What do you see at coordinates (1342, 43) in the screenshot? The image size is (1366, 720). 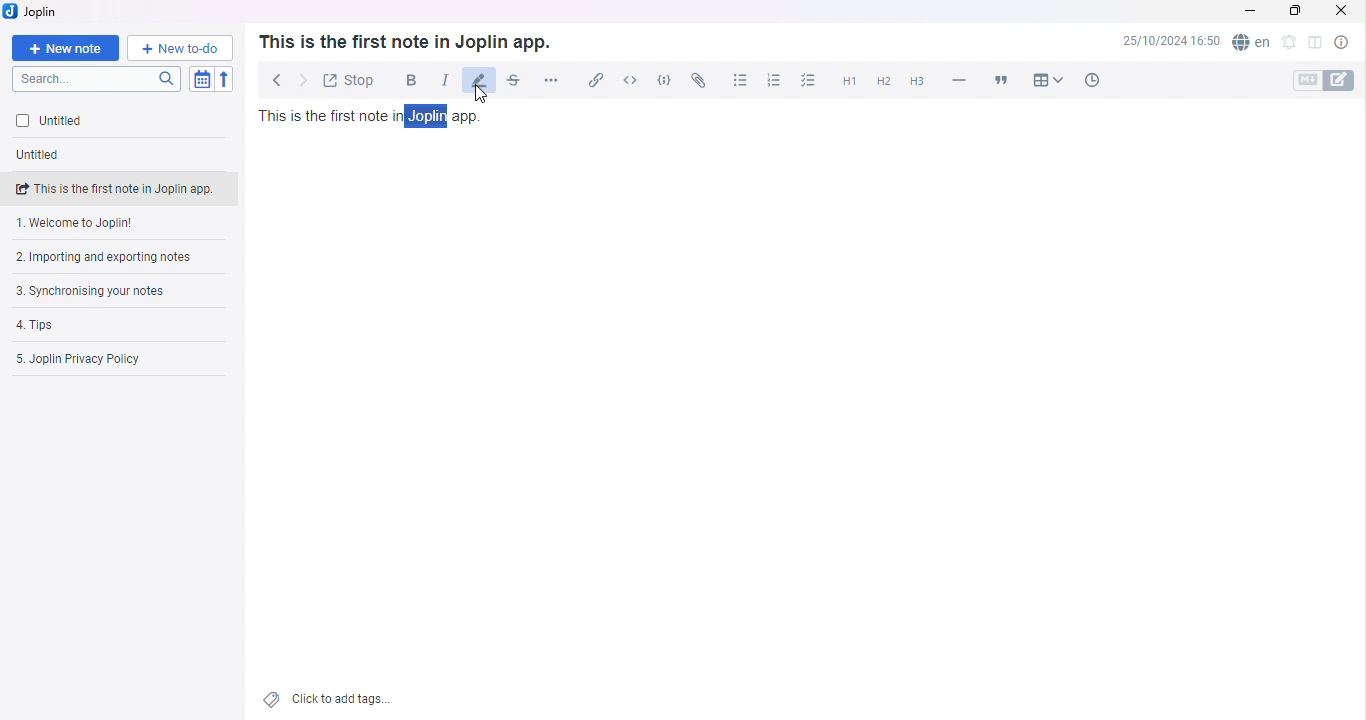 I see `Note properties` at bounding box center [1342, 43].